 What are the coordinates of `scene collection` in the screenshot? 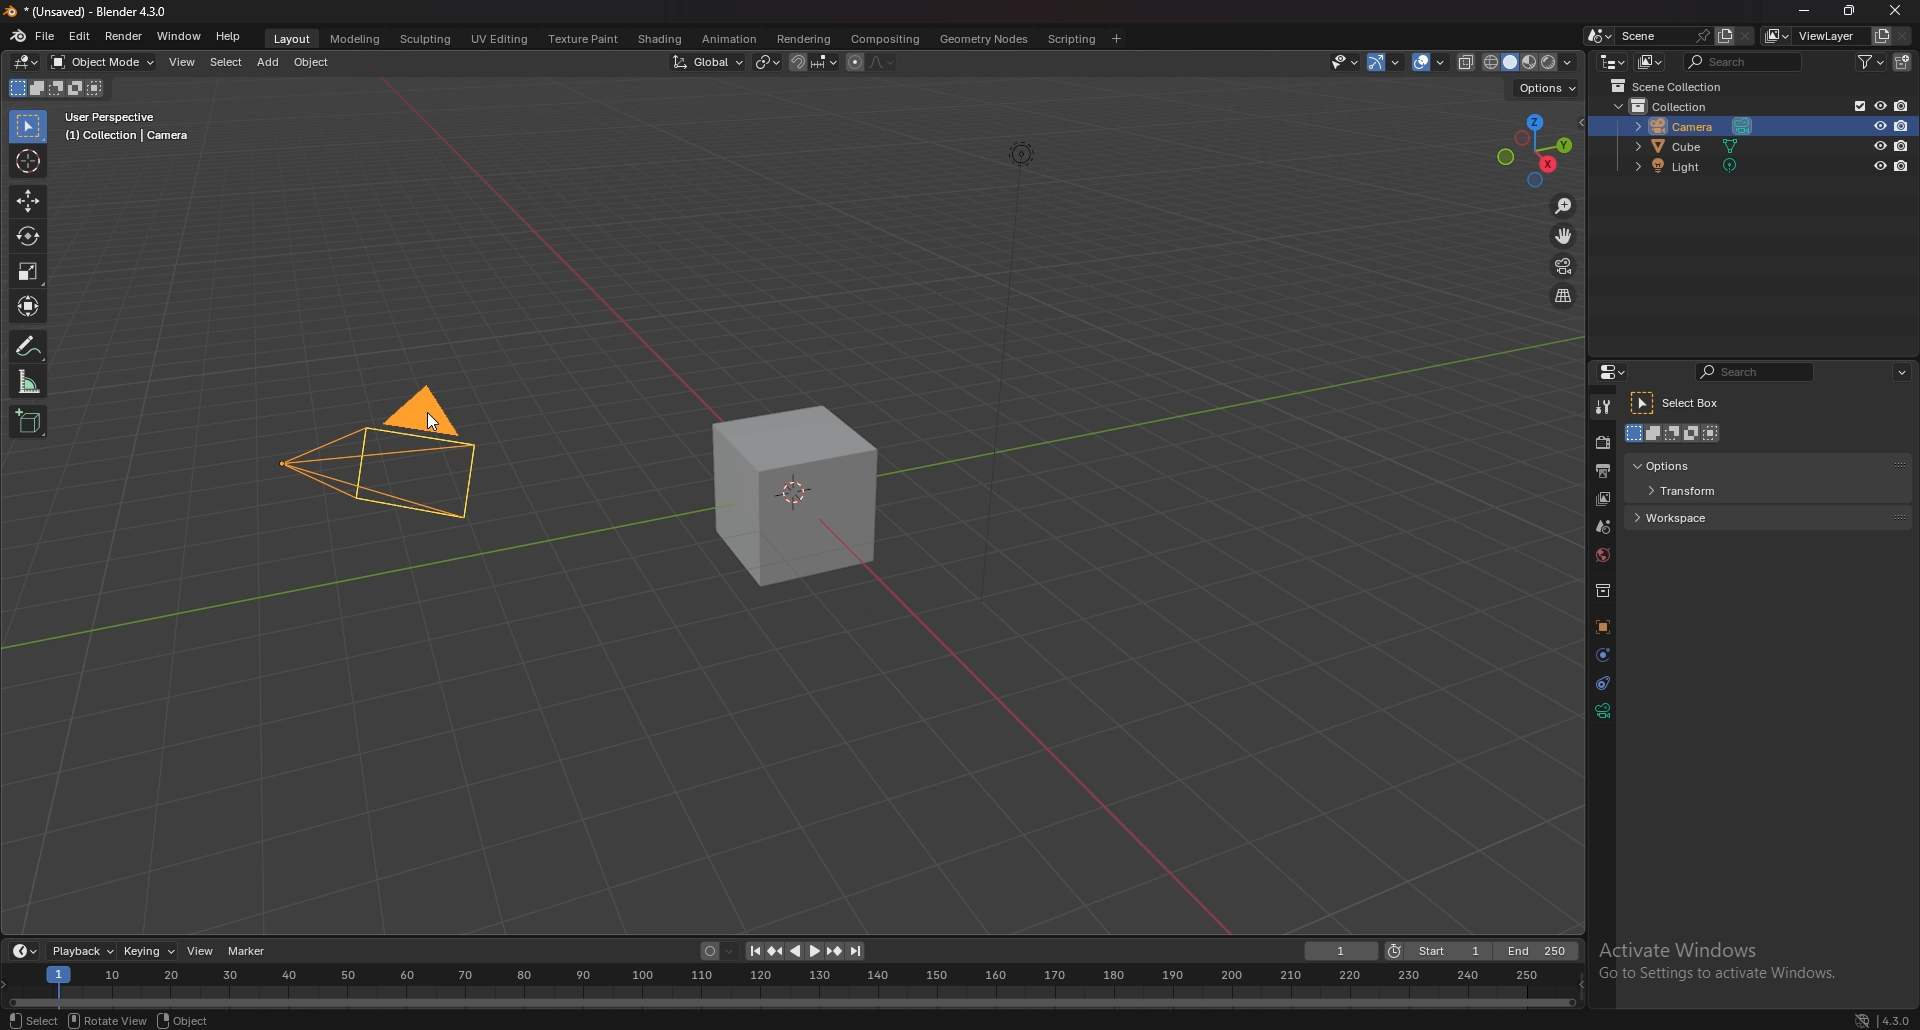 It's located at (1670, 85).